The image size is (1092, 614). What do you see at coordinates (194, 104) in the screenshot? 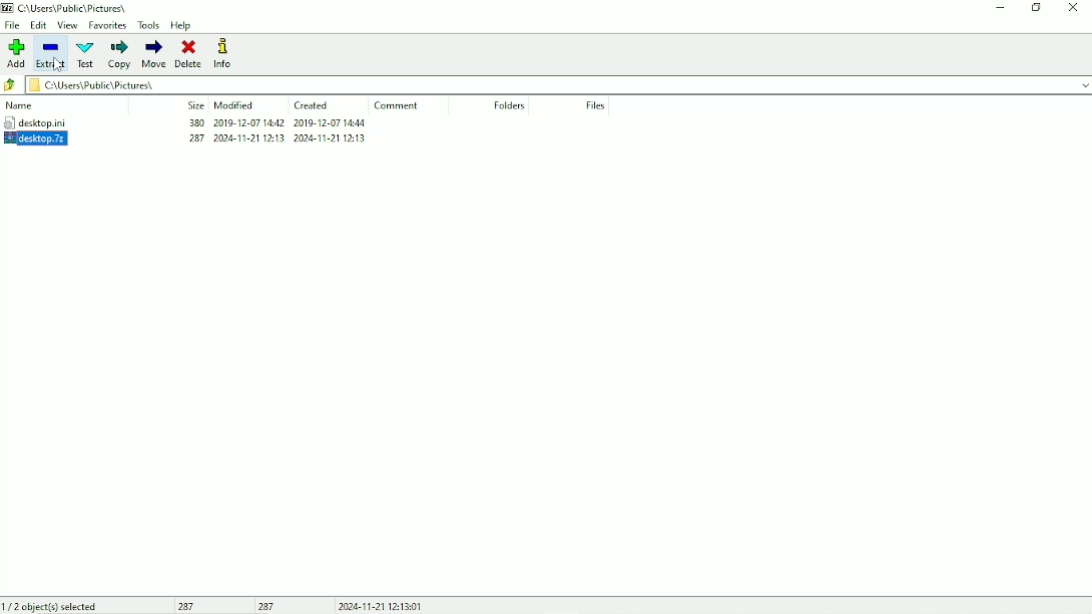
I see `Size` at bounding box center [194, 104].